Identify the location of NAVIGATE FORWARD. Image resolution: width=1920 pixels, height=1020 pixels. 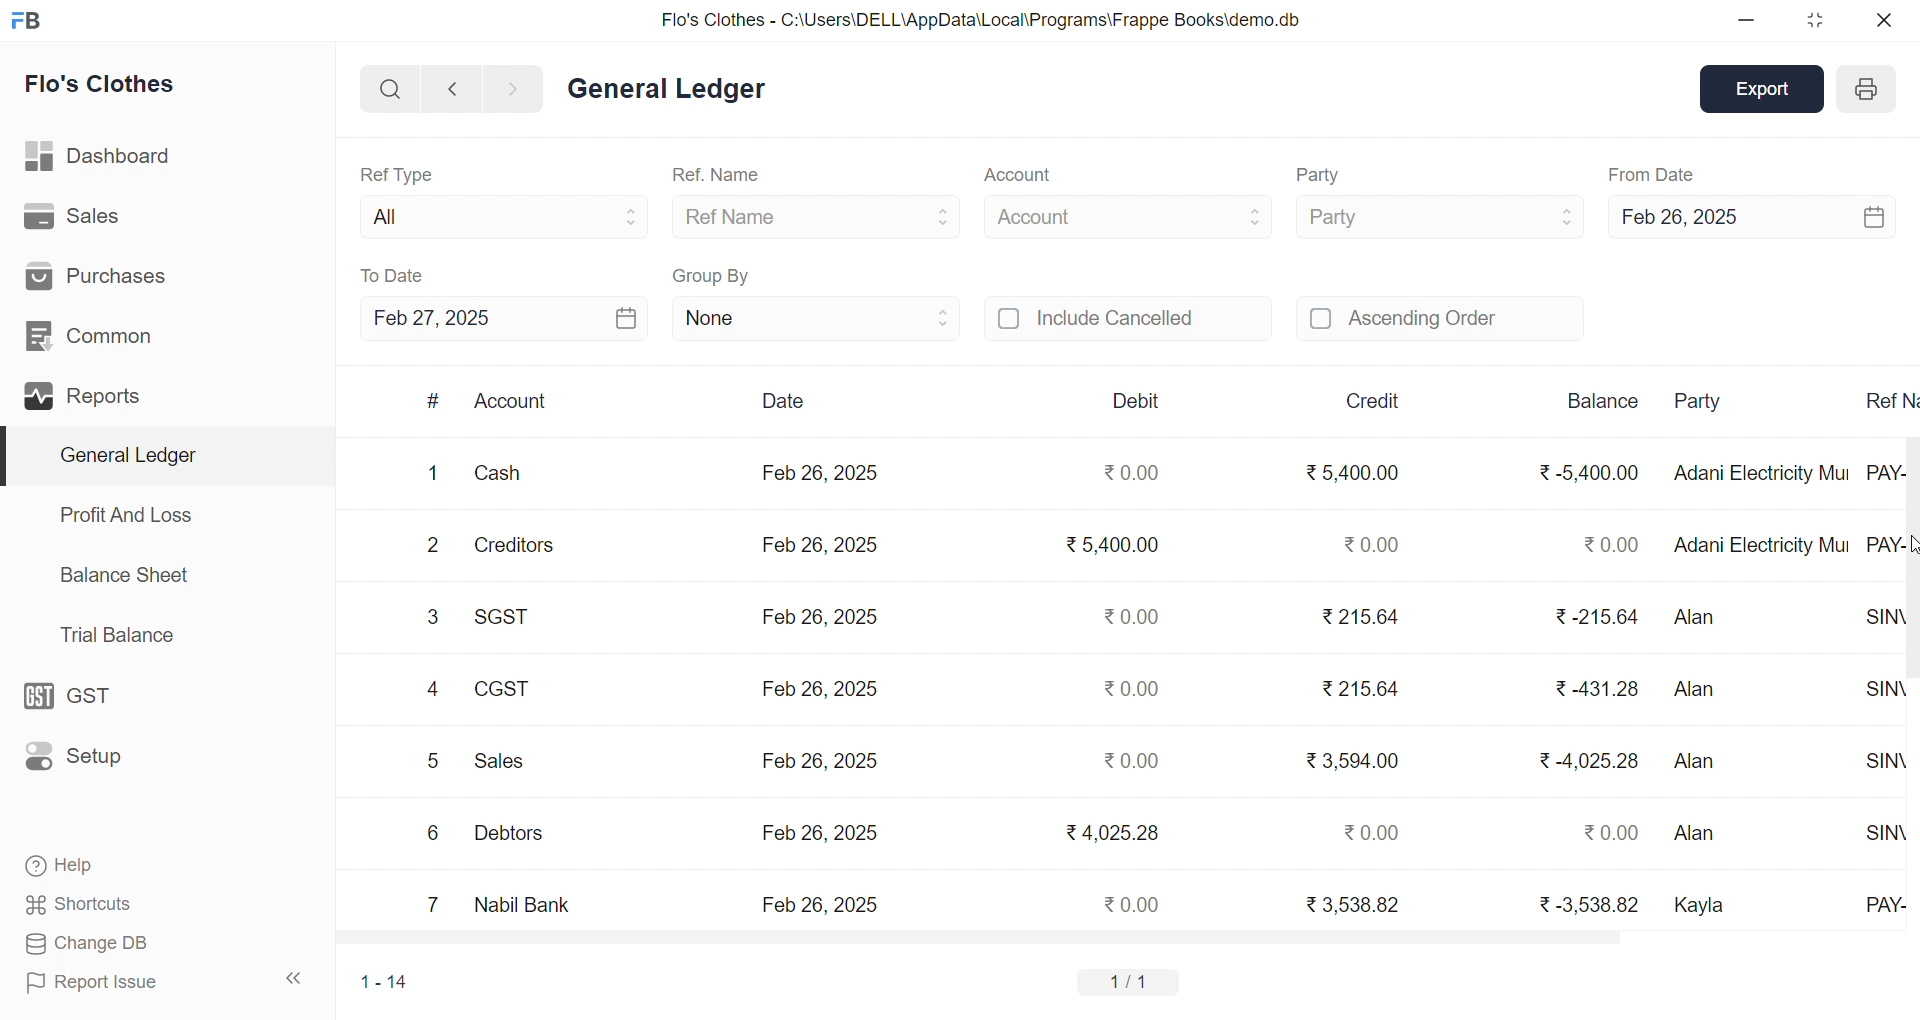
(521, 87).